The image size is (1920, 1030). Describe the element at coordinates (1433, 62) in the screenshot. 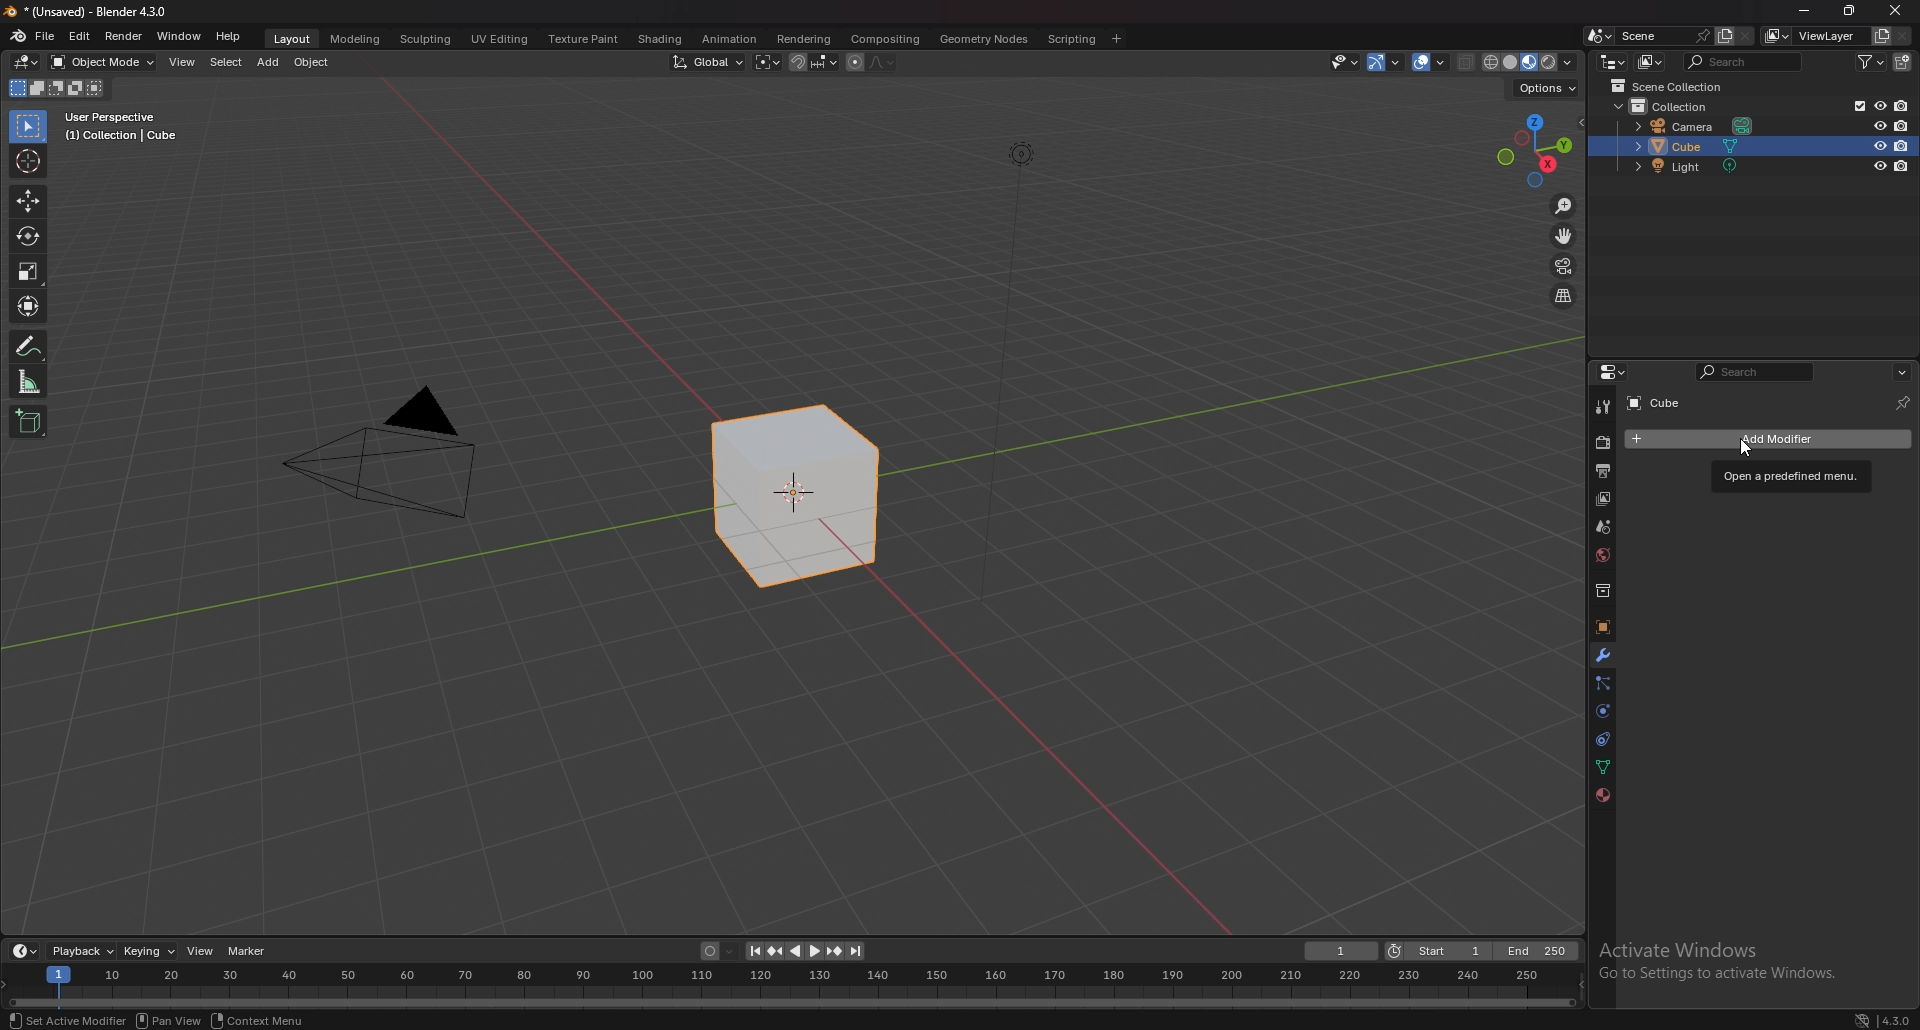

I see `overlay` at that location.